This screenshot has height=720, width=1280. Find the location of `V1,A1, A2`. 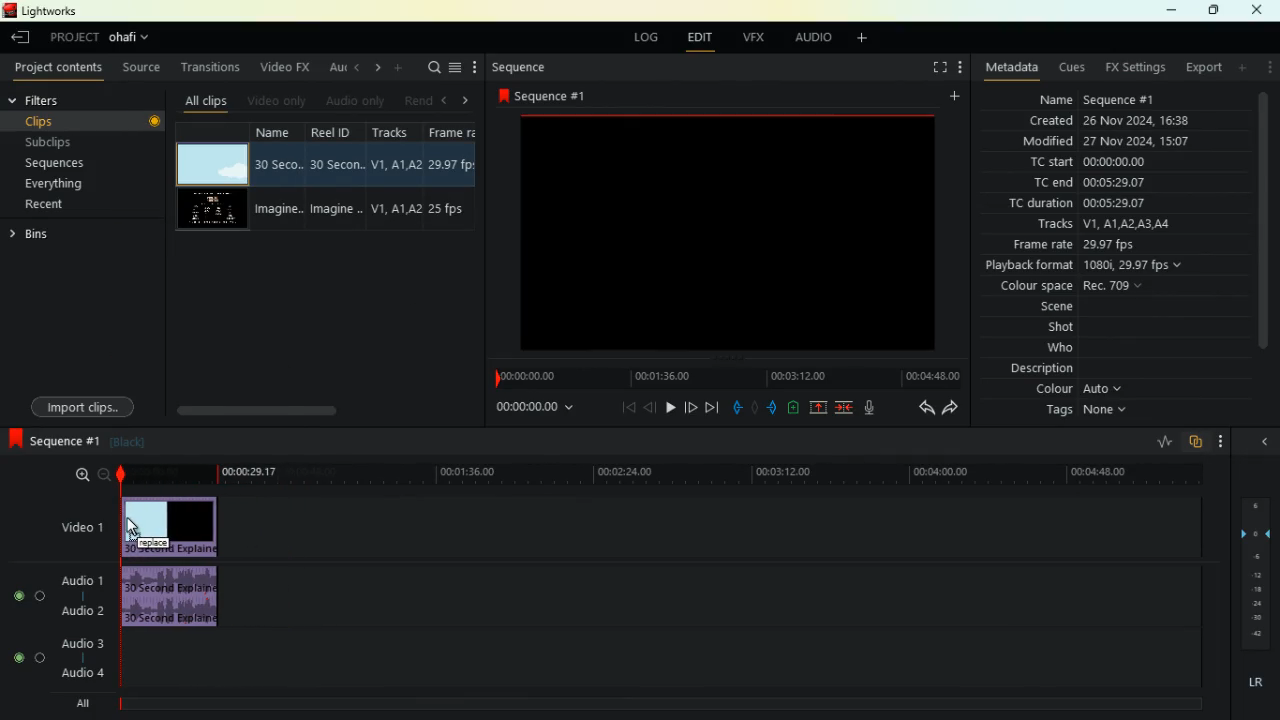

V1,A1, A2 is located at coordinates (395, 165).